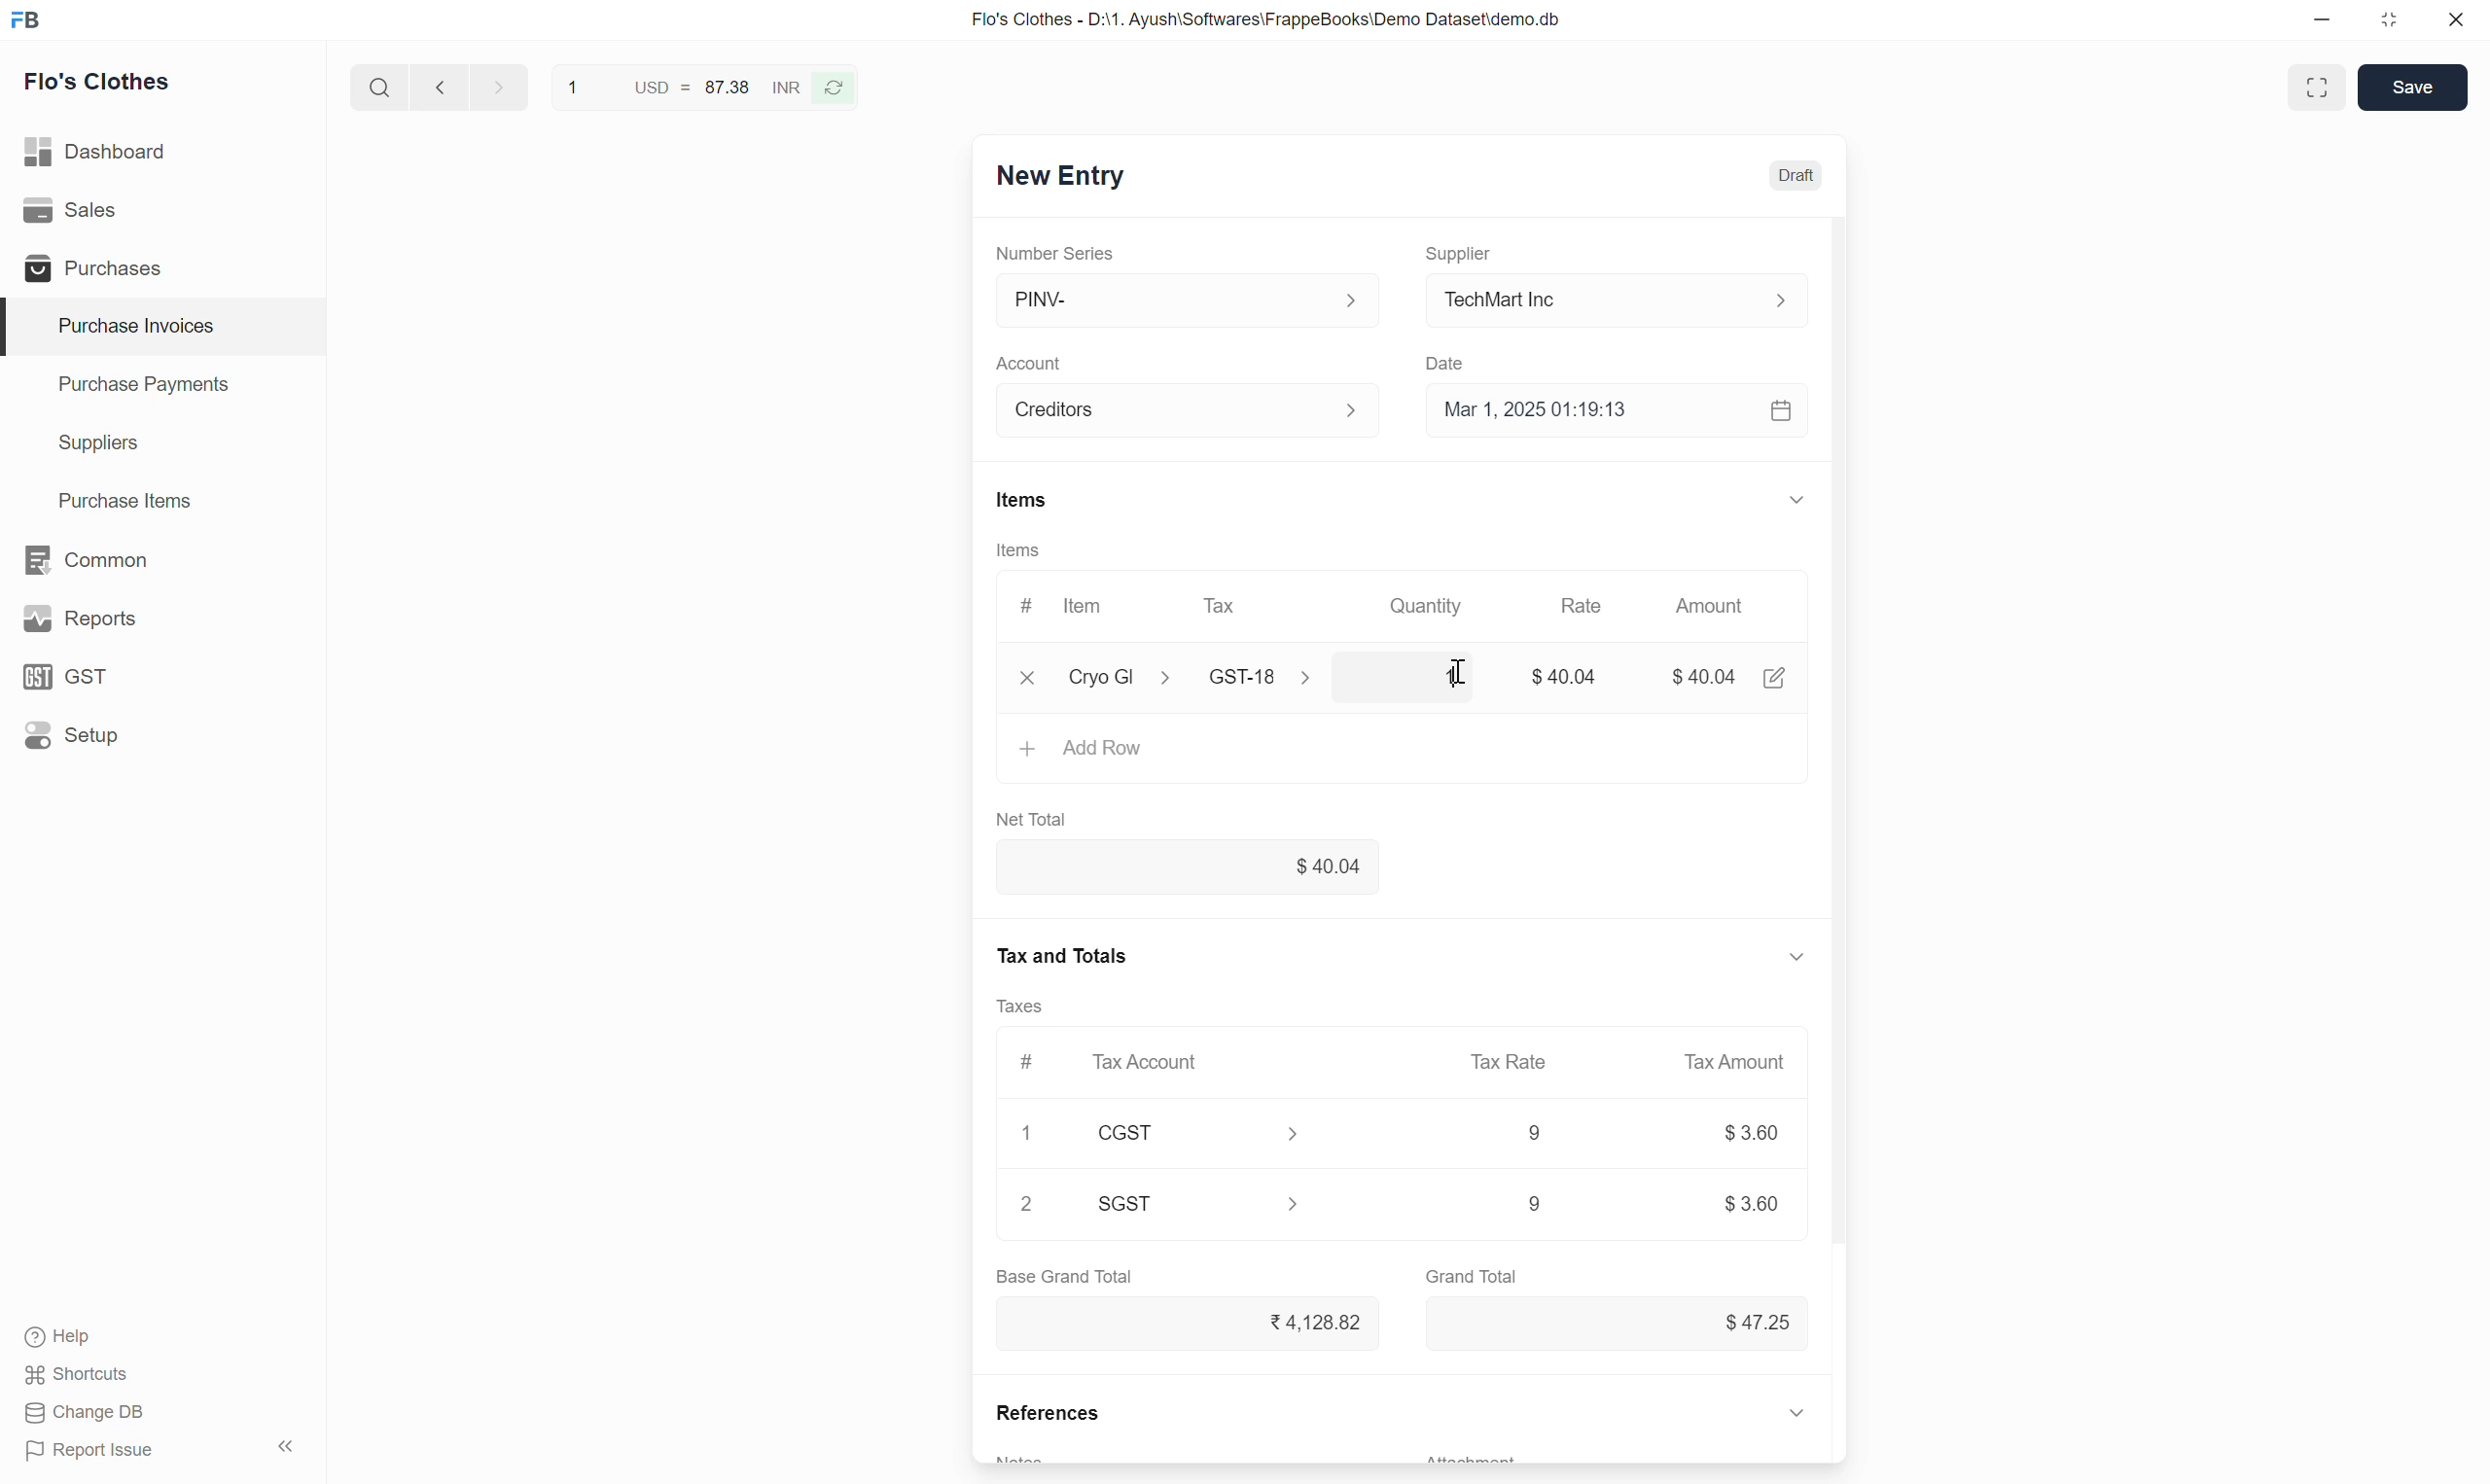 Image resolution: width=2490 pixels, height=1484 pixels. Describe the element at coordinates (1777, 680) in the screenshot. I see `edit` at that location.